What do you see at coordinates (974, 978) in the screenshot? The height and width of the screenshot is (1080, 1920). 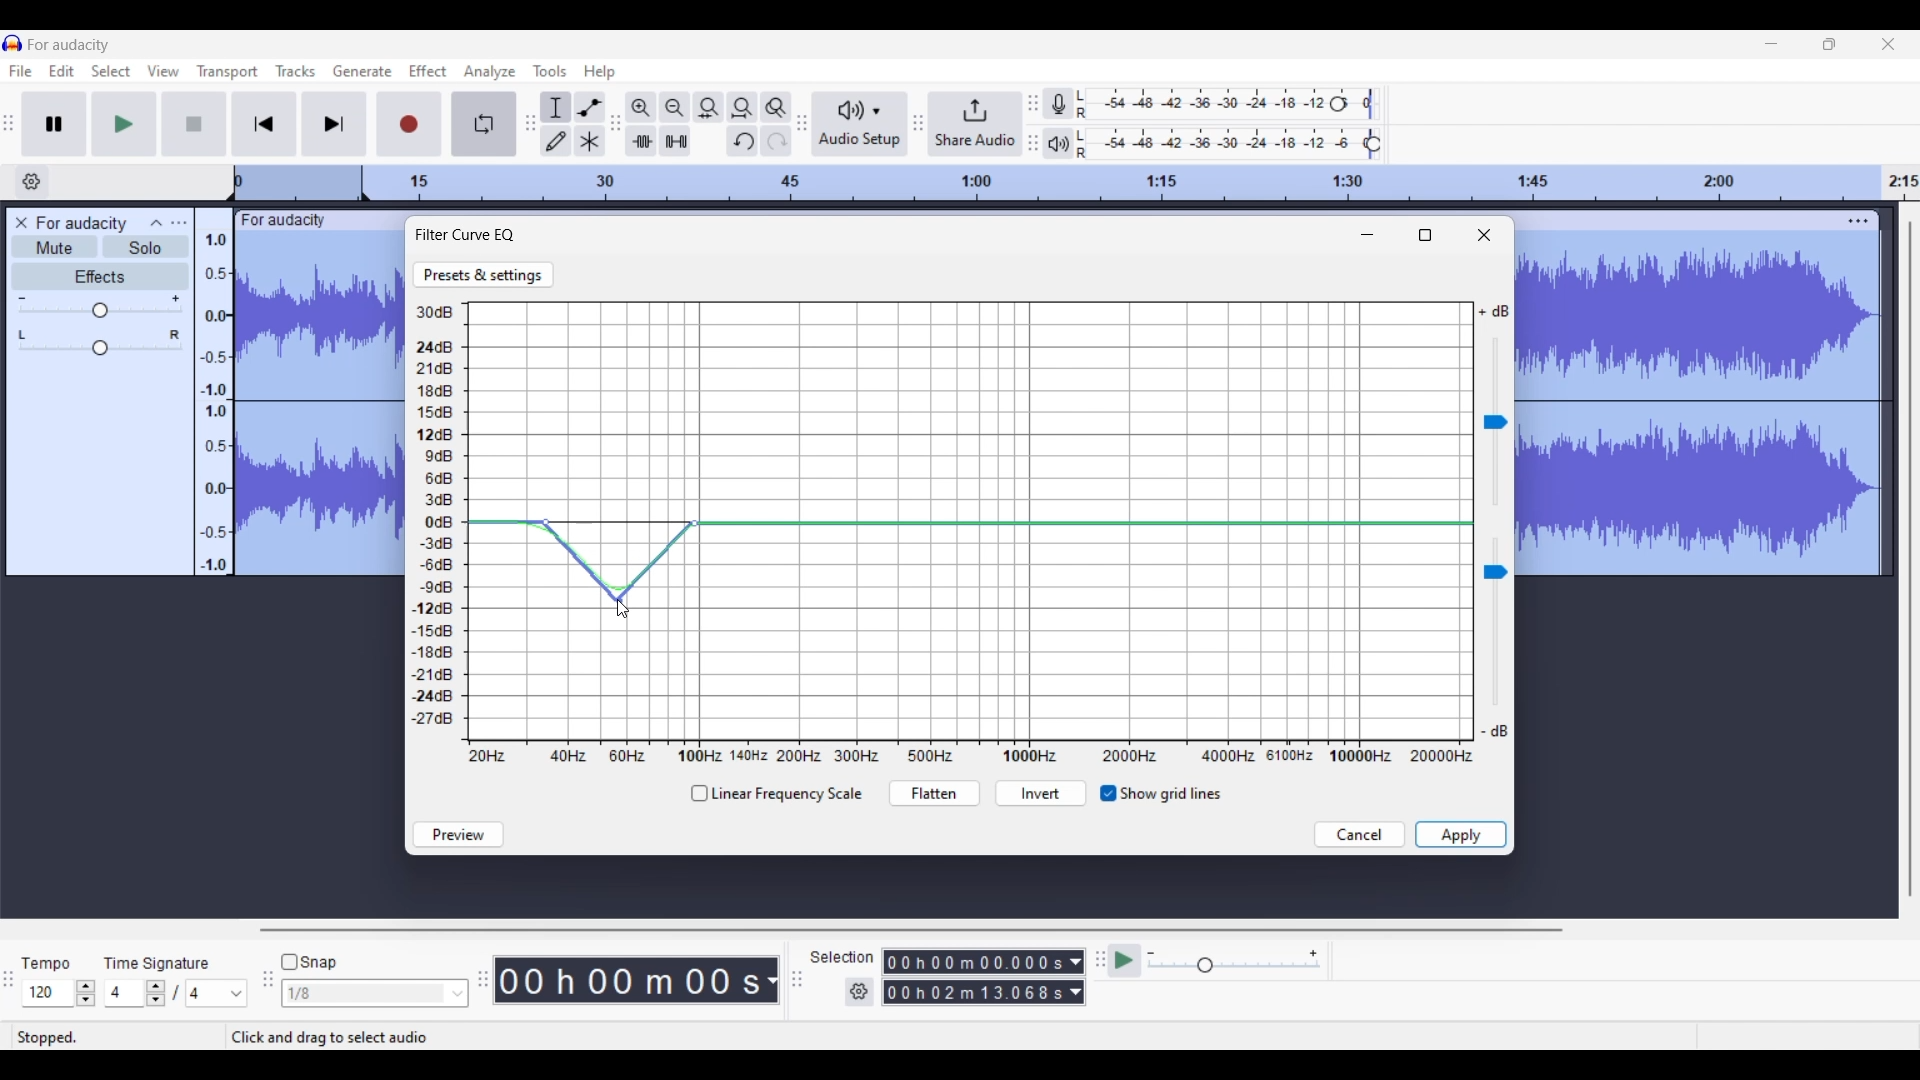 I see `Selection duration` at bounding box center [974, 978].